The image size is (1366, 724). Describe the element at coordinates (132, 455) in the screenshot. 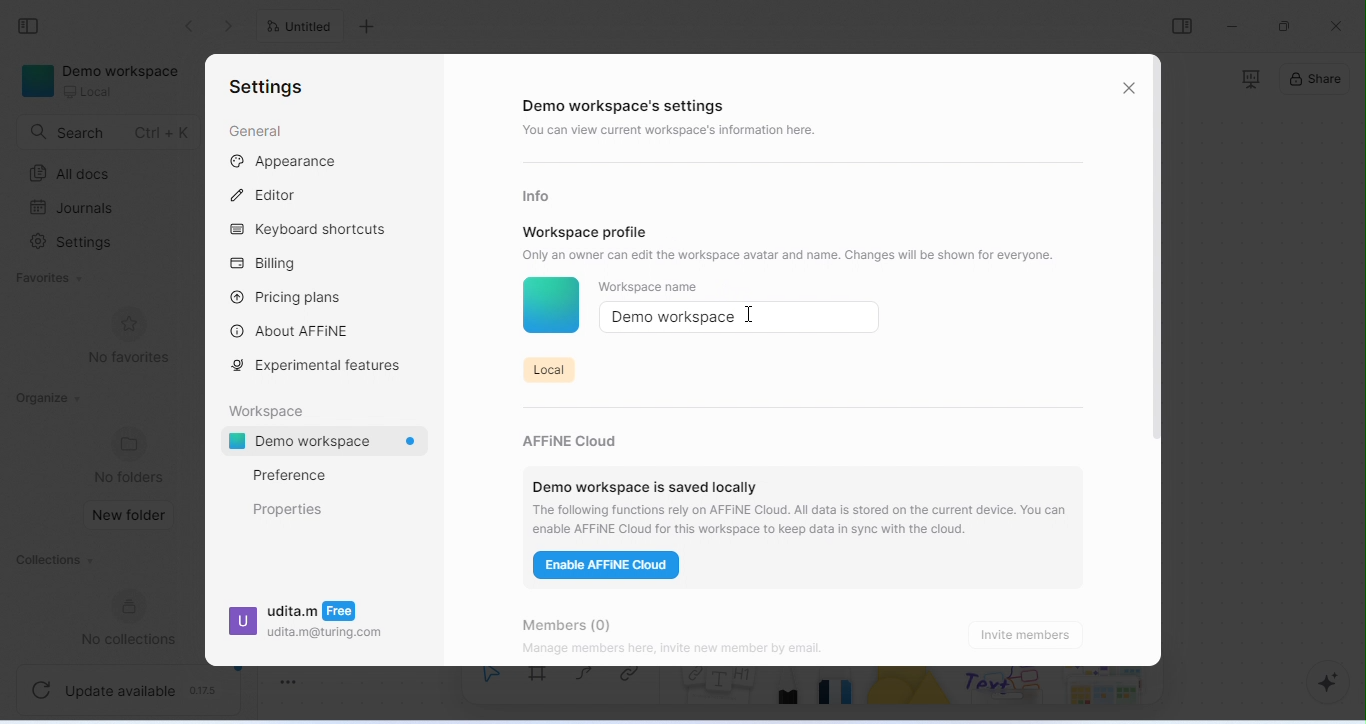

I see `no folders` at that location.